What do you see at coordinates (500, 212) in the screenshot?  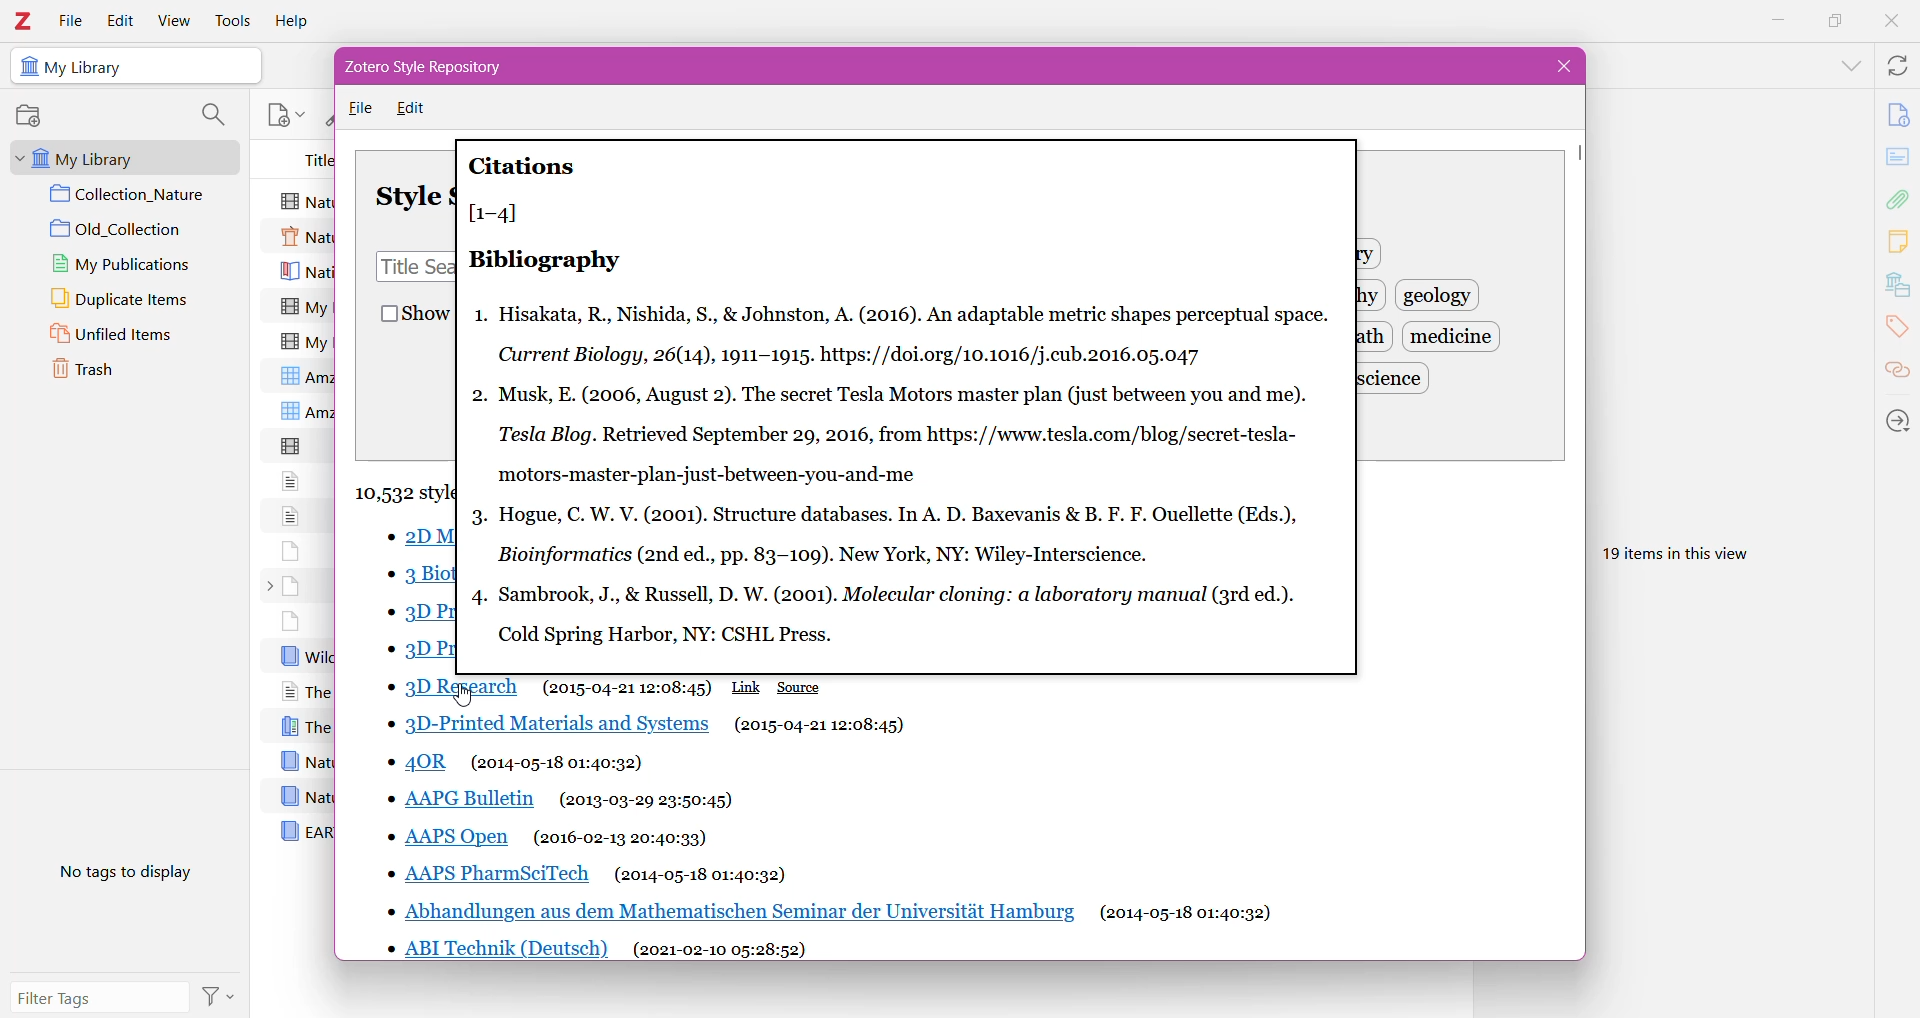 I see `[1-4]` at bounding box center [500, 212].